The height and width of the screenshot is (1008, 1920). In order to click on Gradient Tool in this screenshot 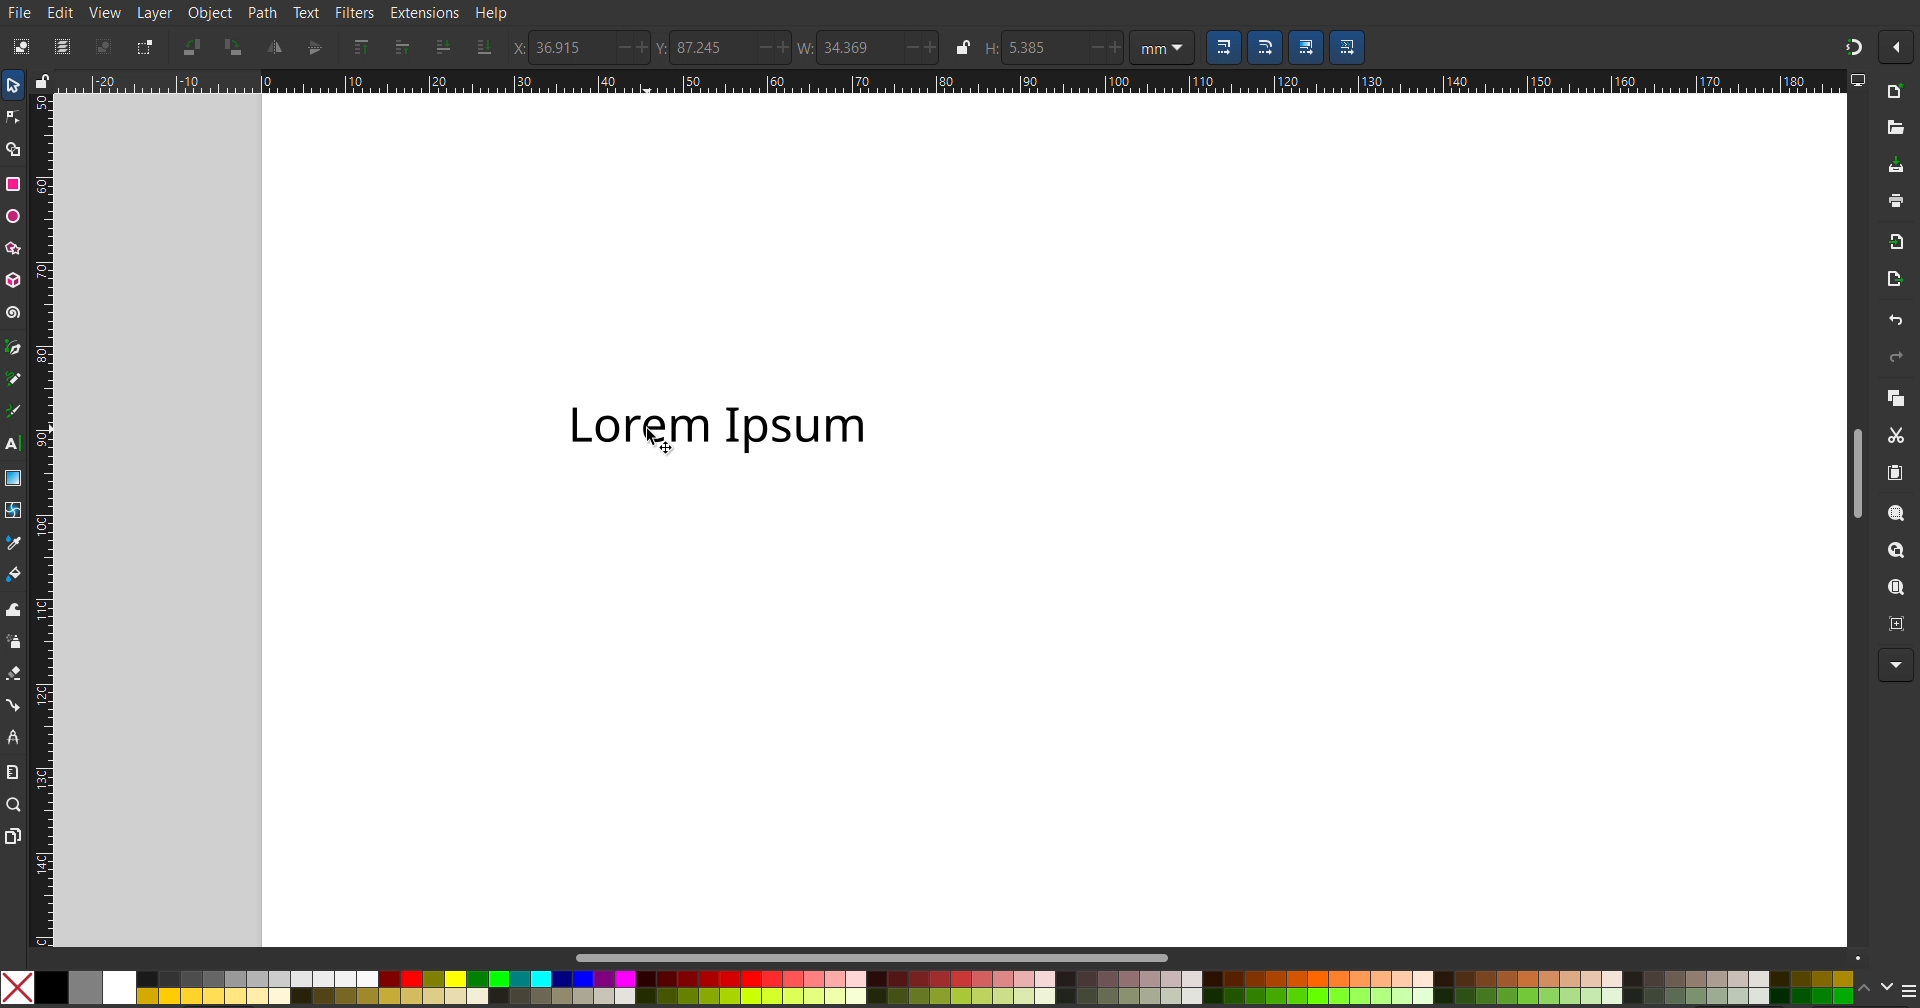, I will do `click(16, 481)`.